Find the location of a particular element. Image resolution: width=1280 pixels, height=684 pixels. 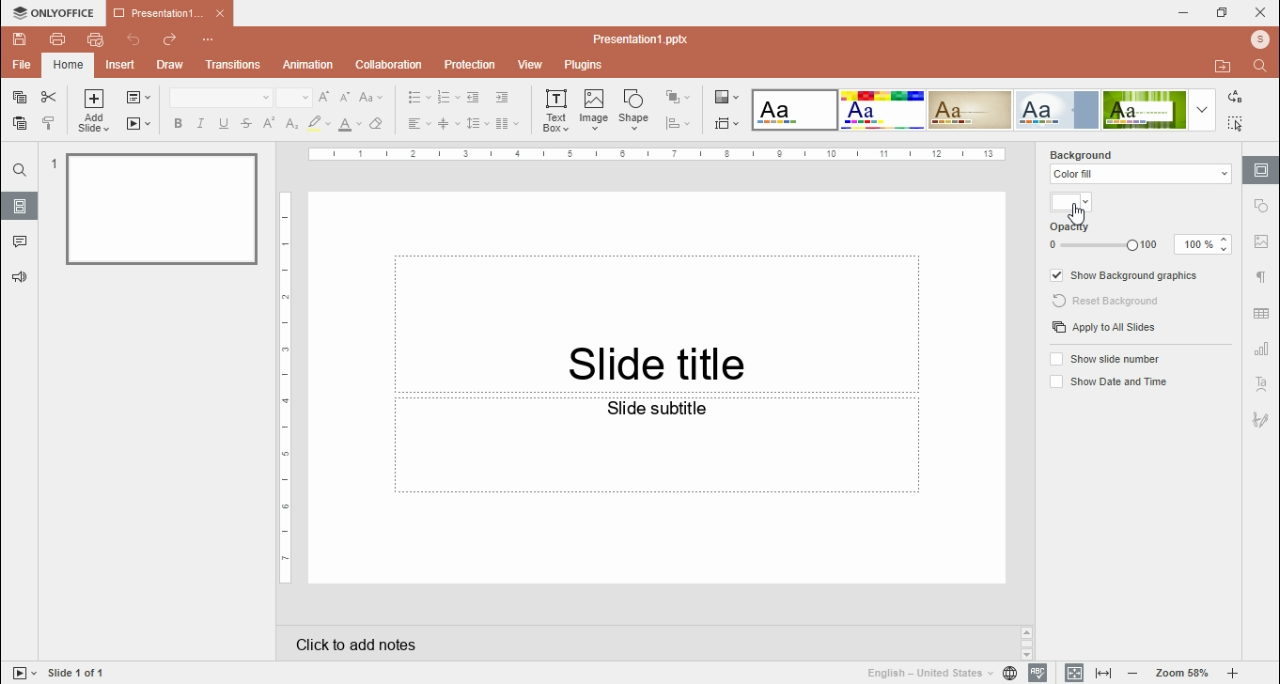

font is located at coordinates (221, 98).